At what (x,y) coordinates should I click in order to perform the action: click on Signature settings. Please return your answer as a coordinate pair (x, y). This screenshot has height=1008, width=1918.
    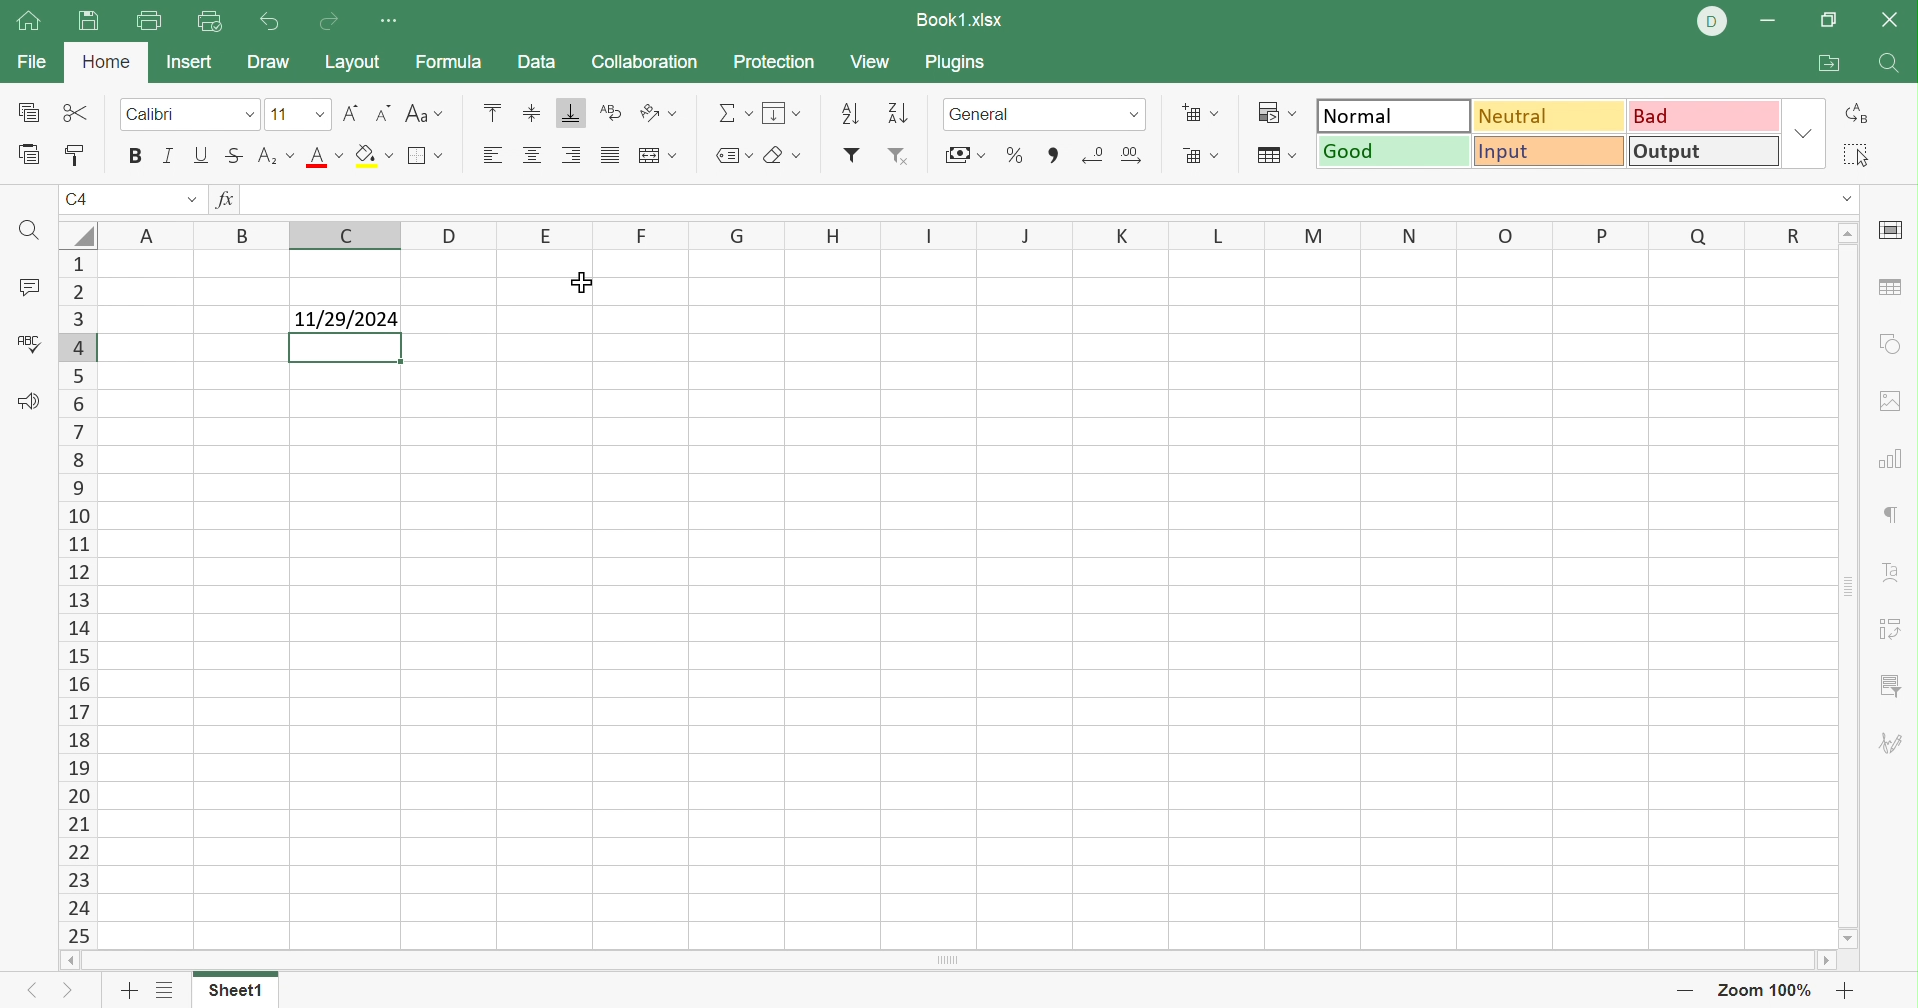
    Looking at the image, I should click on (1895, 744).